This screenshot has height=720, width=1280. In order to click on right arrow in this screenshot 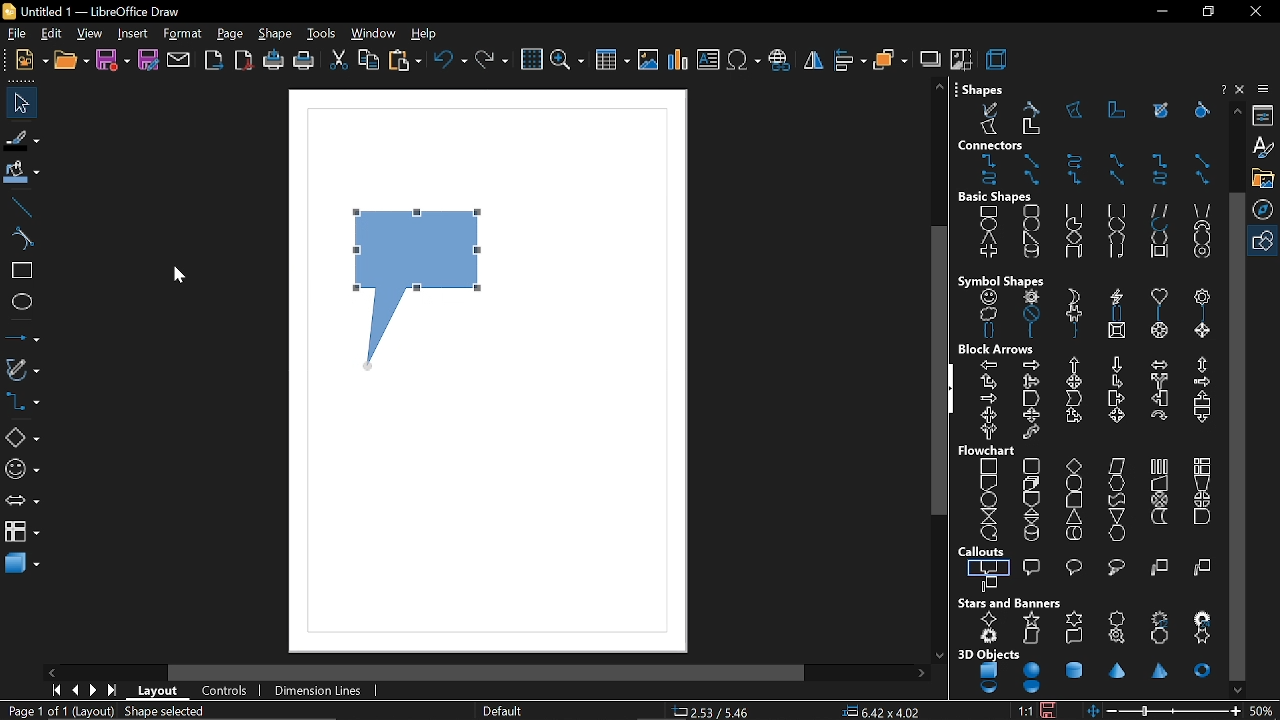, I will do `click(1030, 364)`.